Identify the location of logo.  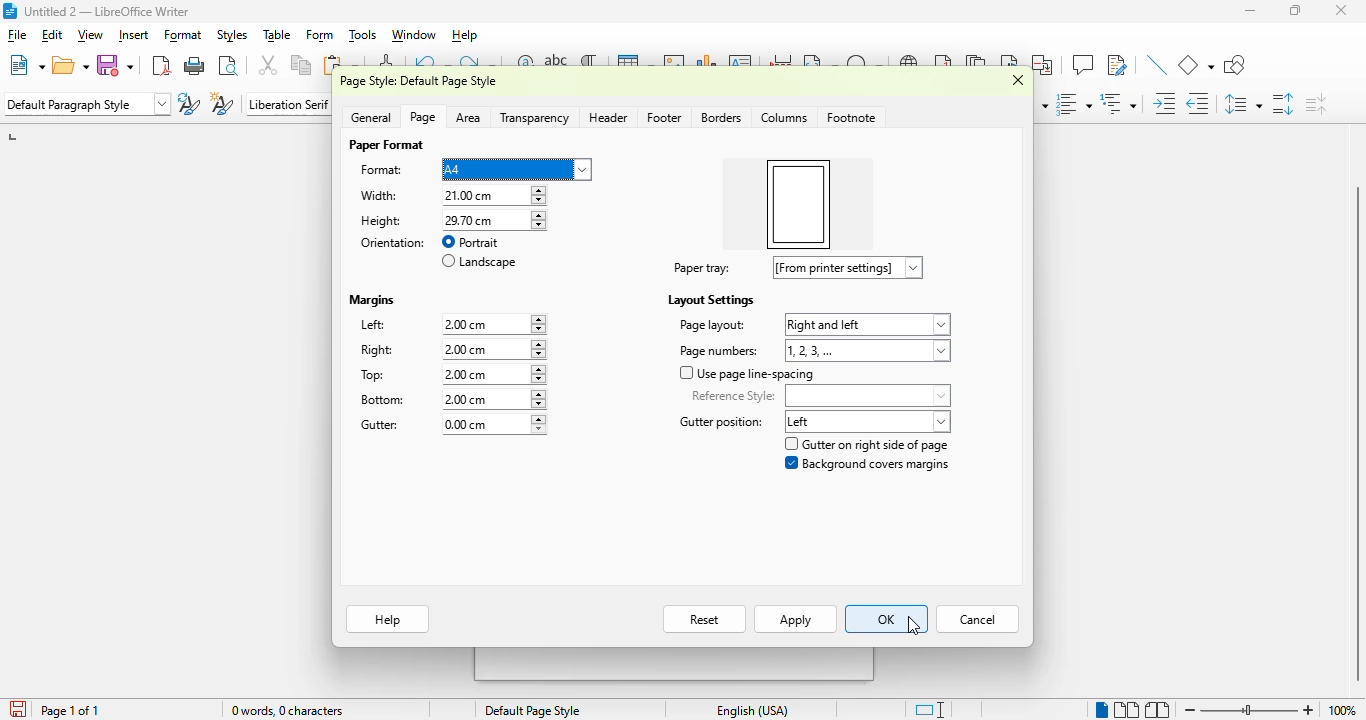
(10, 11).